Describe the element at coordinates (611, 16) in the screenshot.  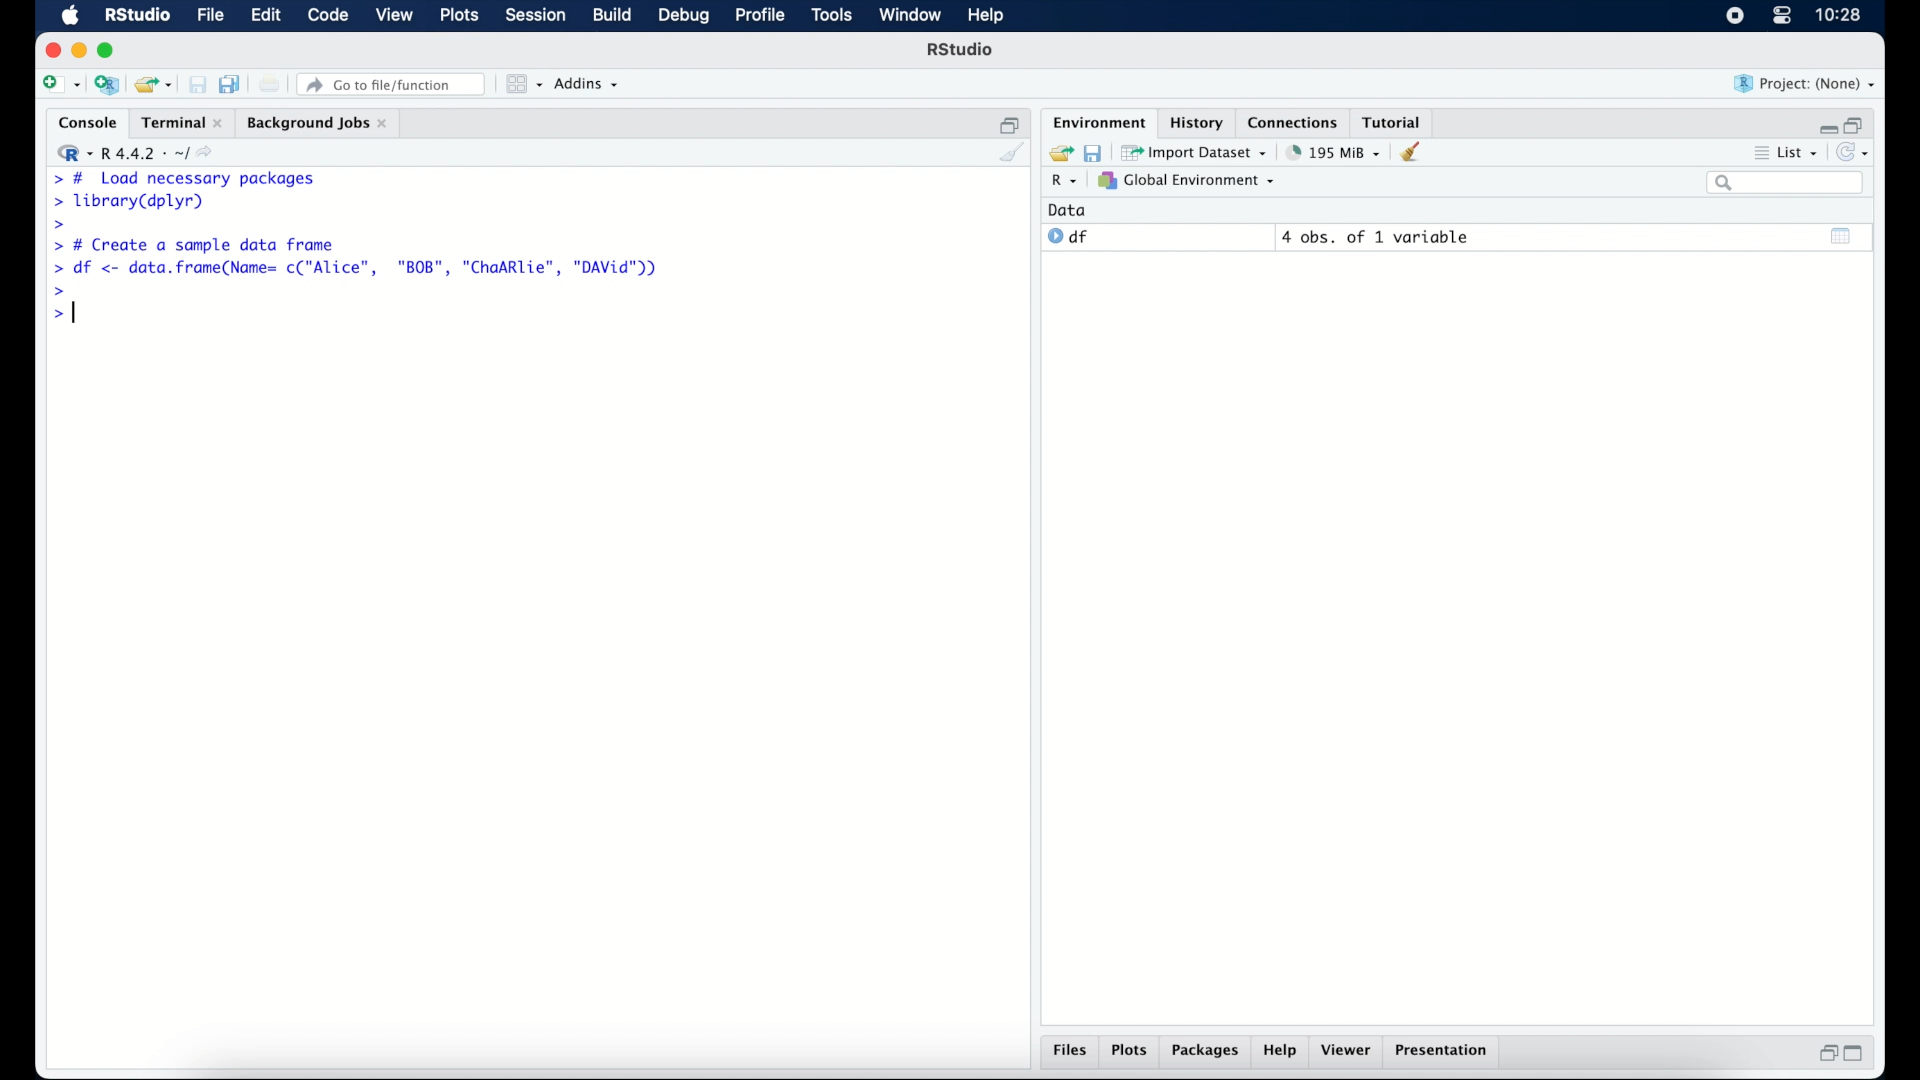
I see `build` at that location.